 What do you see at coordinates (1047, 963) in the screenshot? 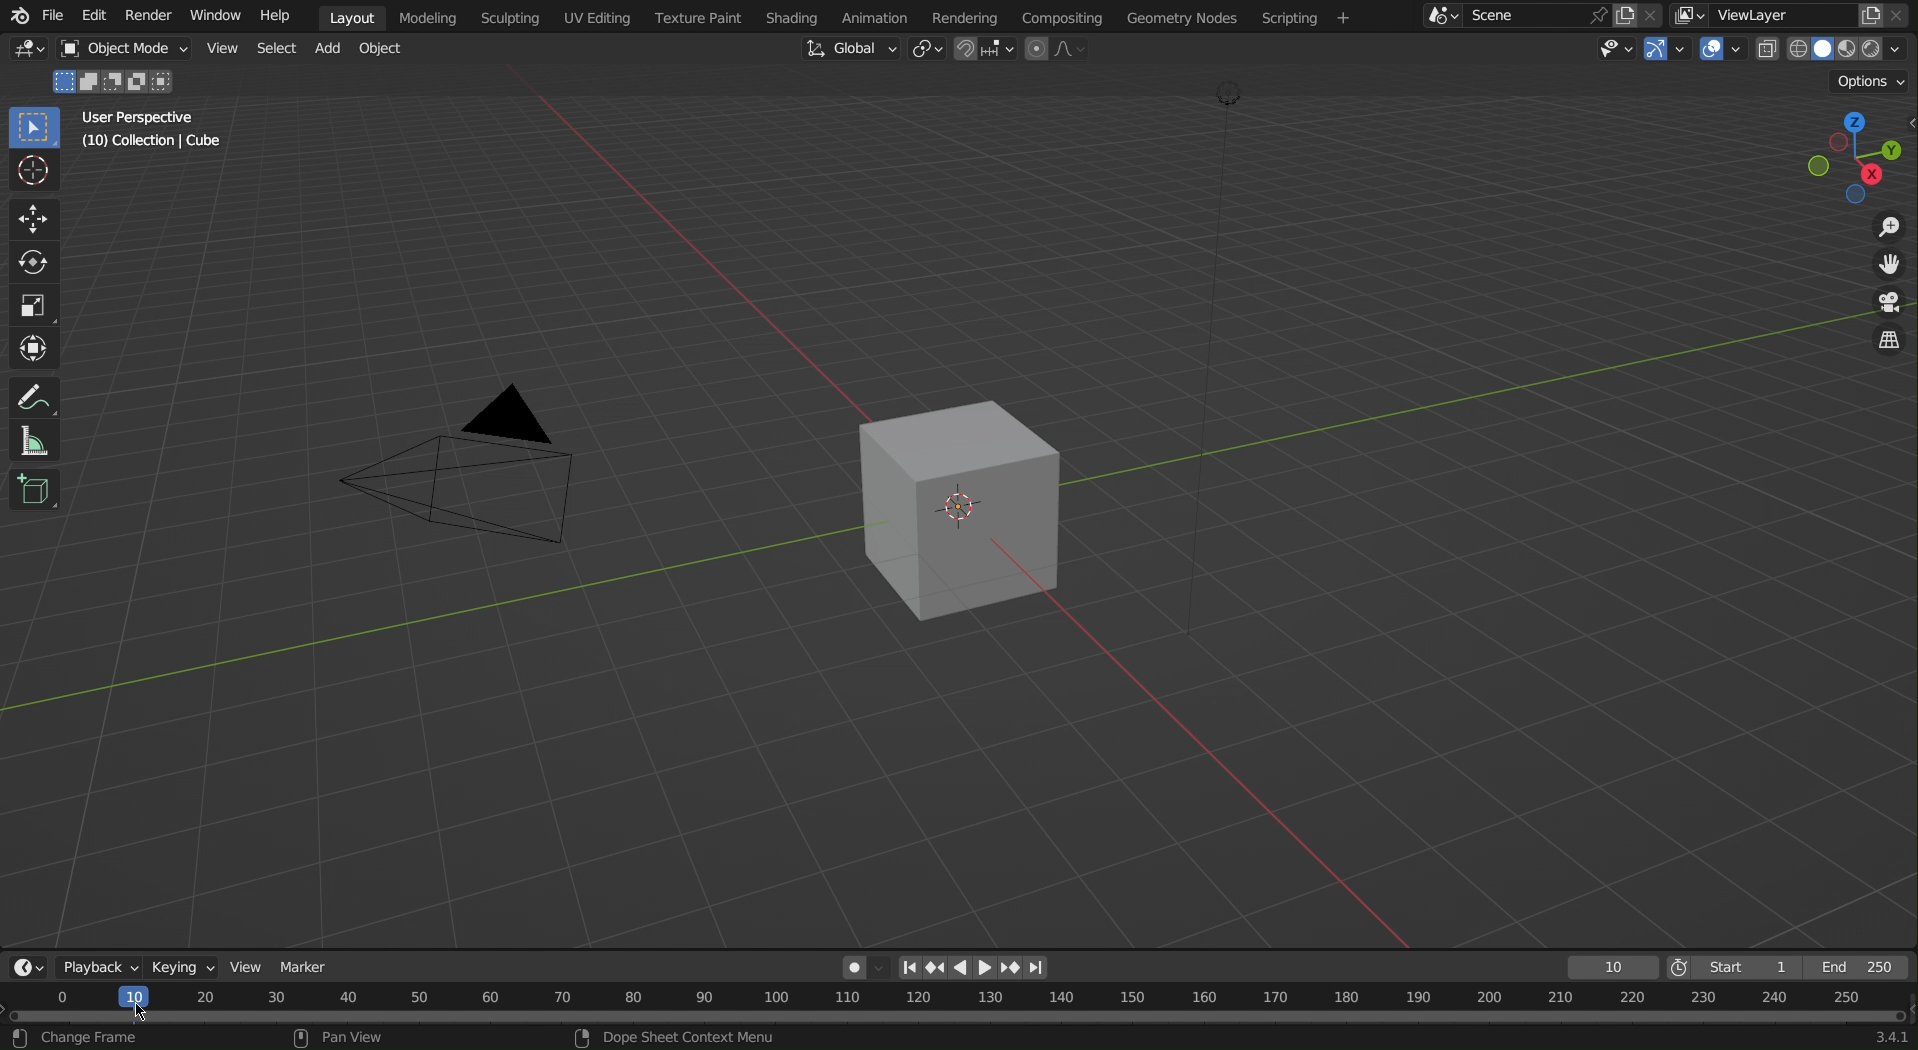
I see `Last page` at bounding box center [1047, 963].